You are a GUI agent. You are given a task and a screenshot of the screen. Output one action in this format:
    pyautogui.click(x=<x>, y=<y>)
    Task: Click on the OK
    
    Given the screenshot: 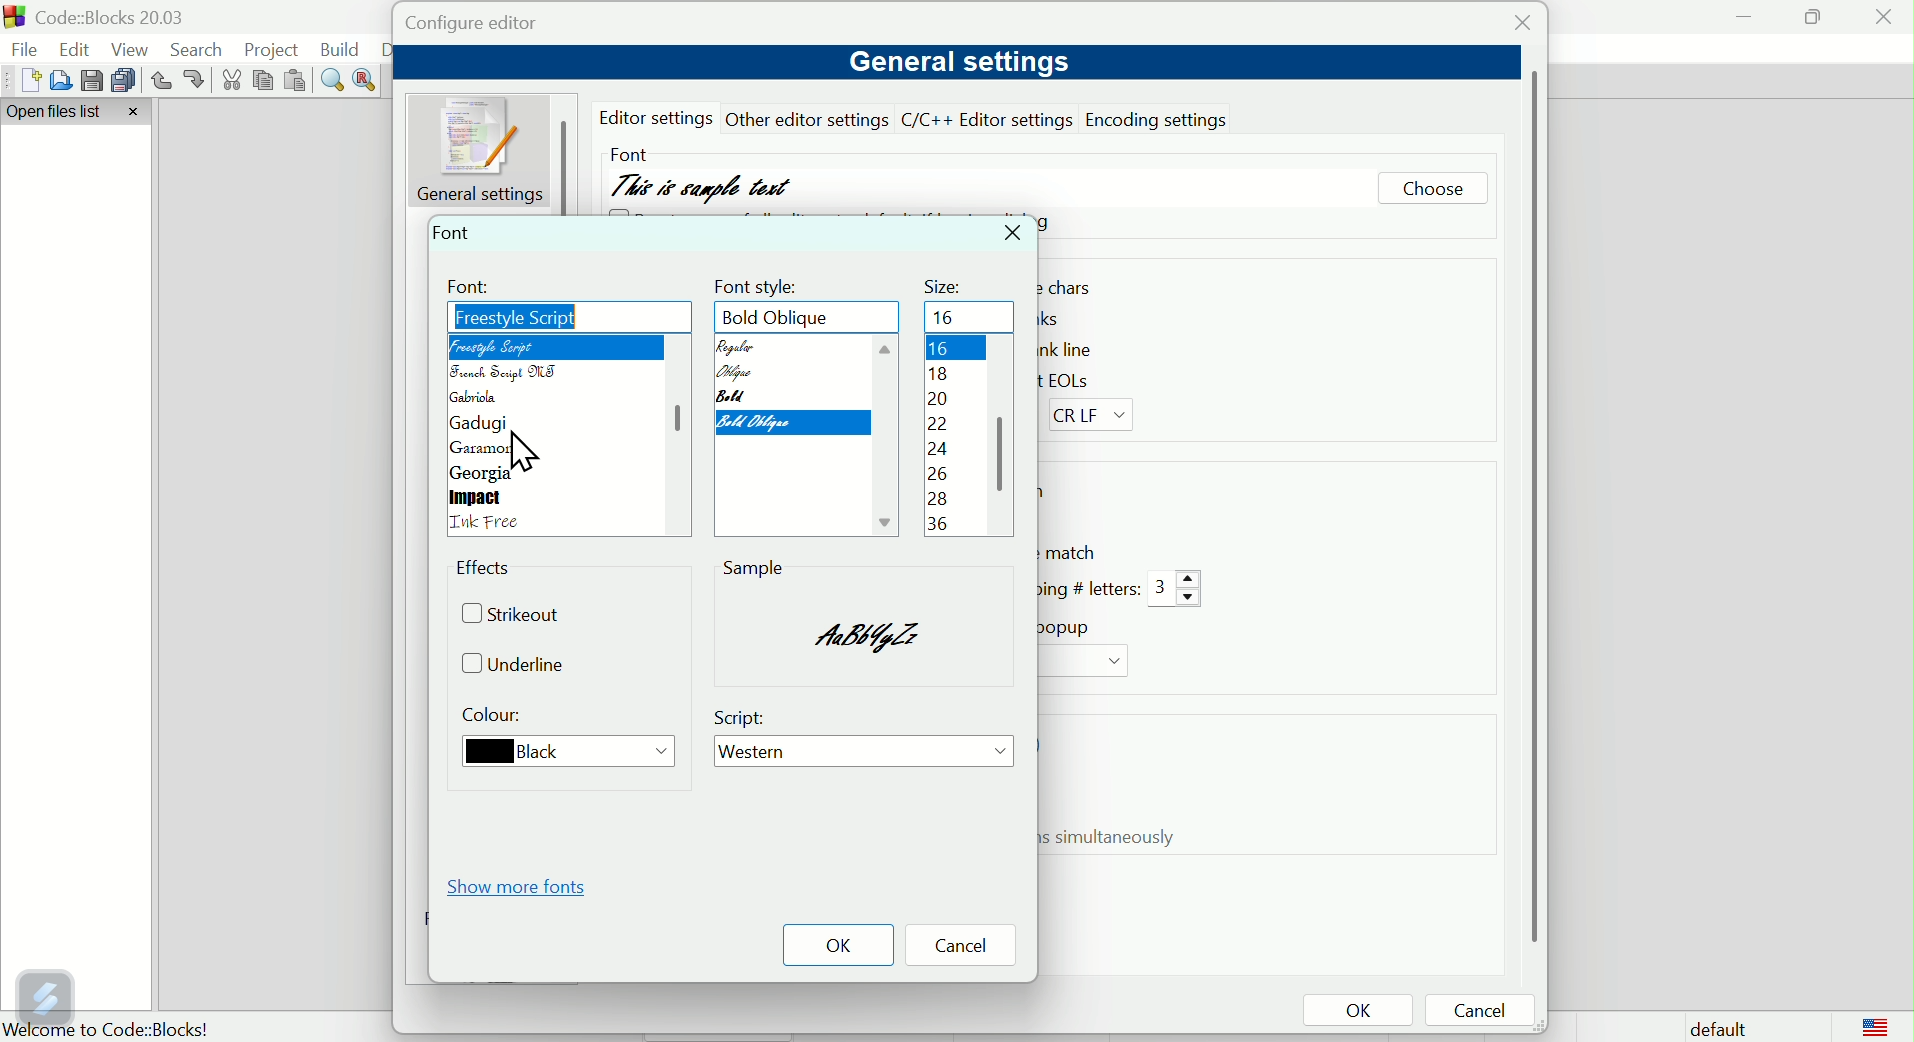 What is the action you would take?
    pyautogui.click(x=838, y=945)
    